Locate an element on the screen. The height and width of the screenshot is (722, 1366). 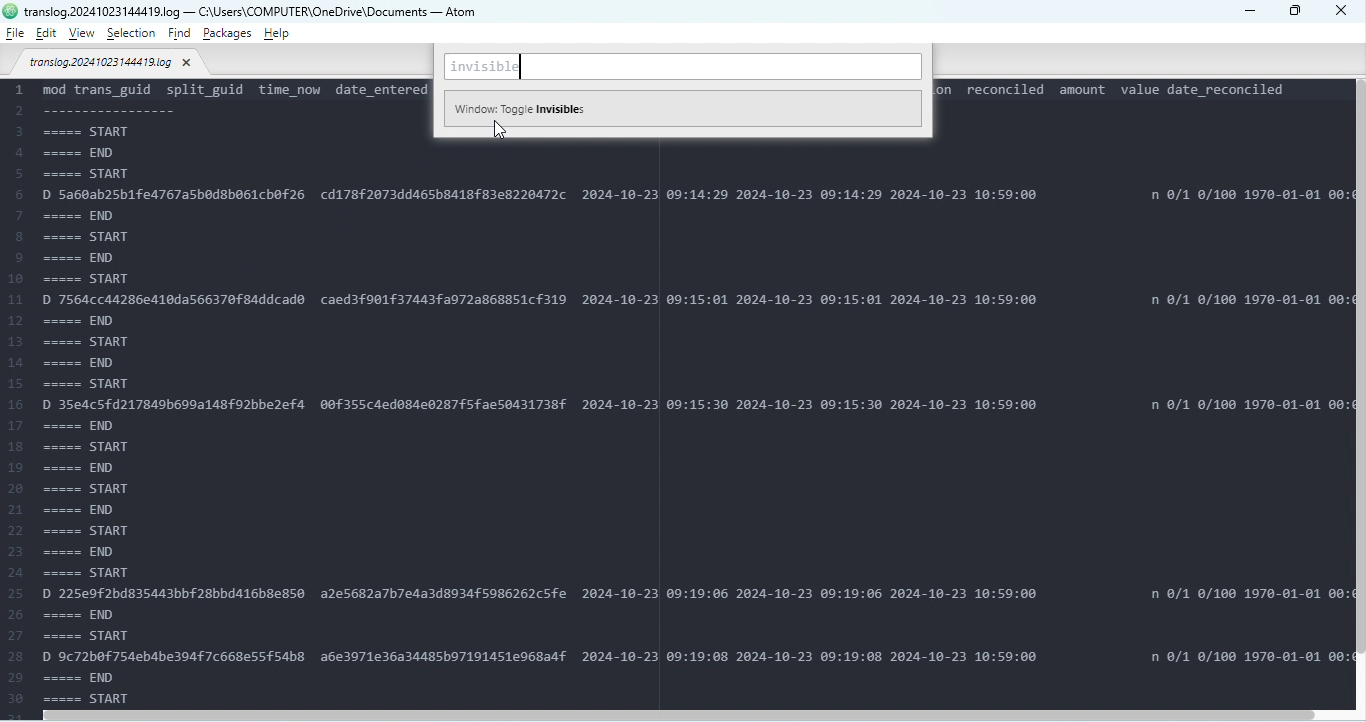
Window: Toggle invisibles is located at coordinates (681, 107).